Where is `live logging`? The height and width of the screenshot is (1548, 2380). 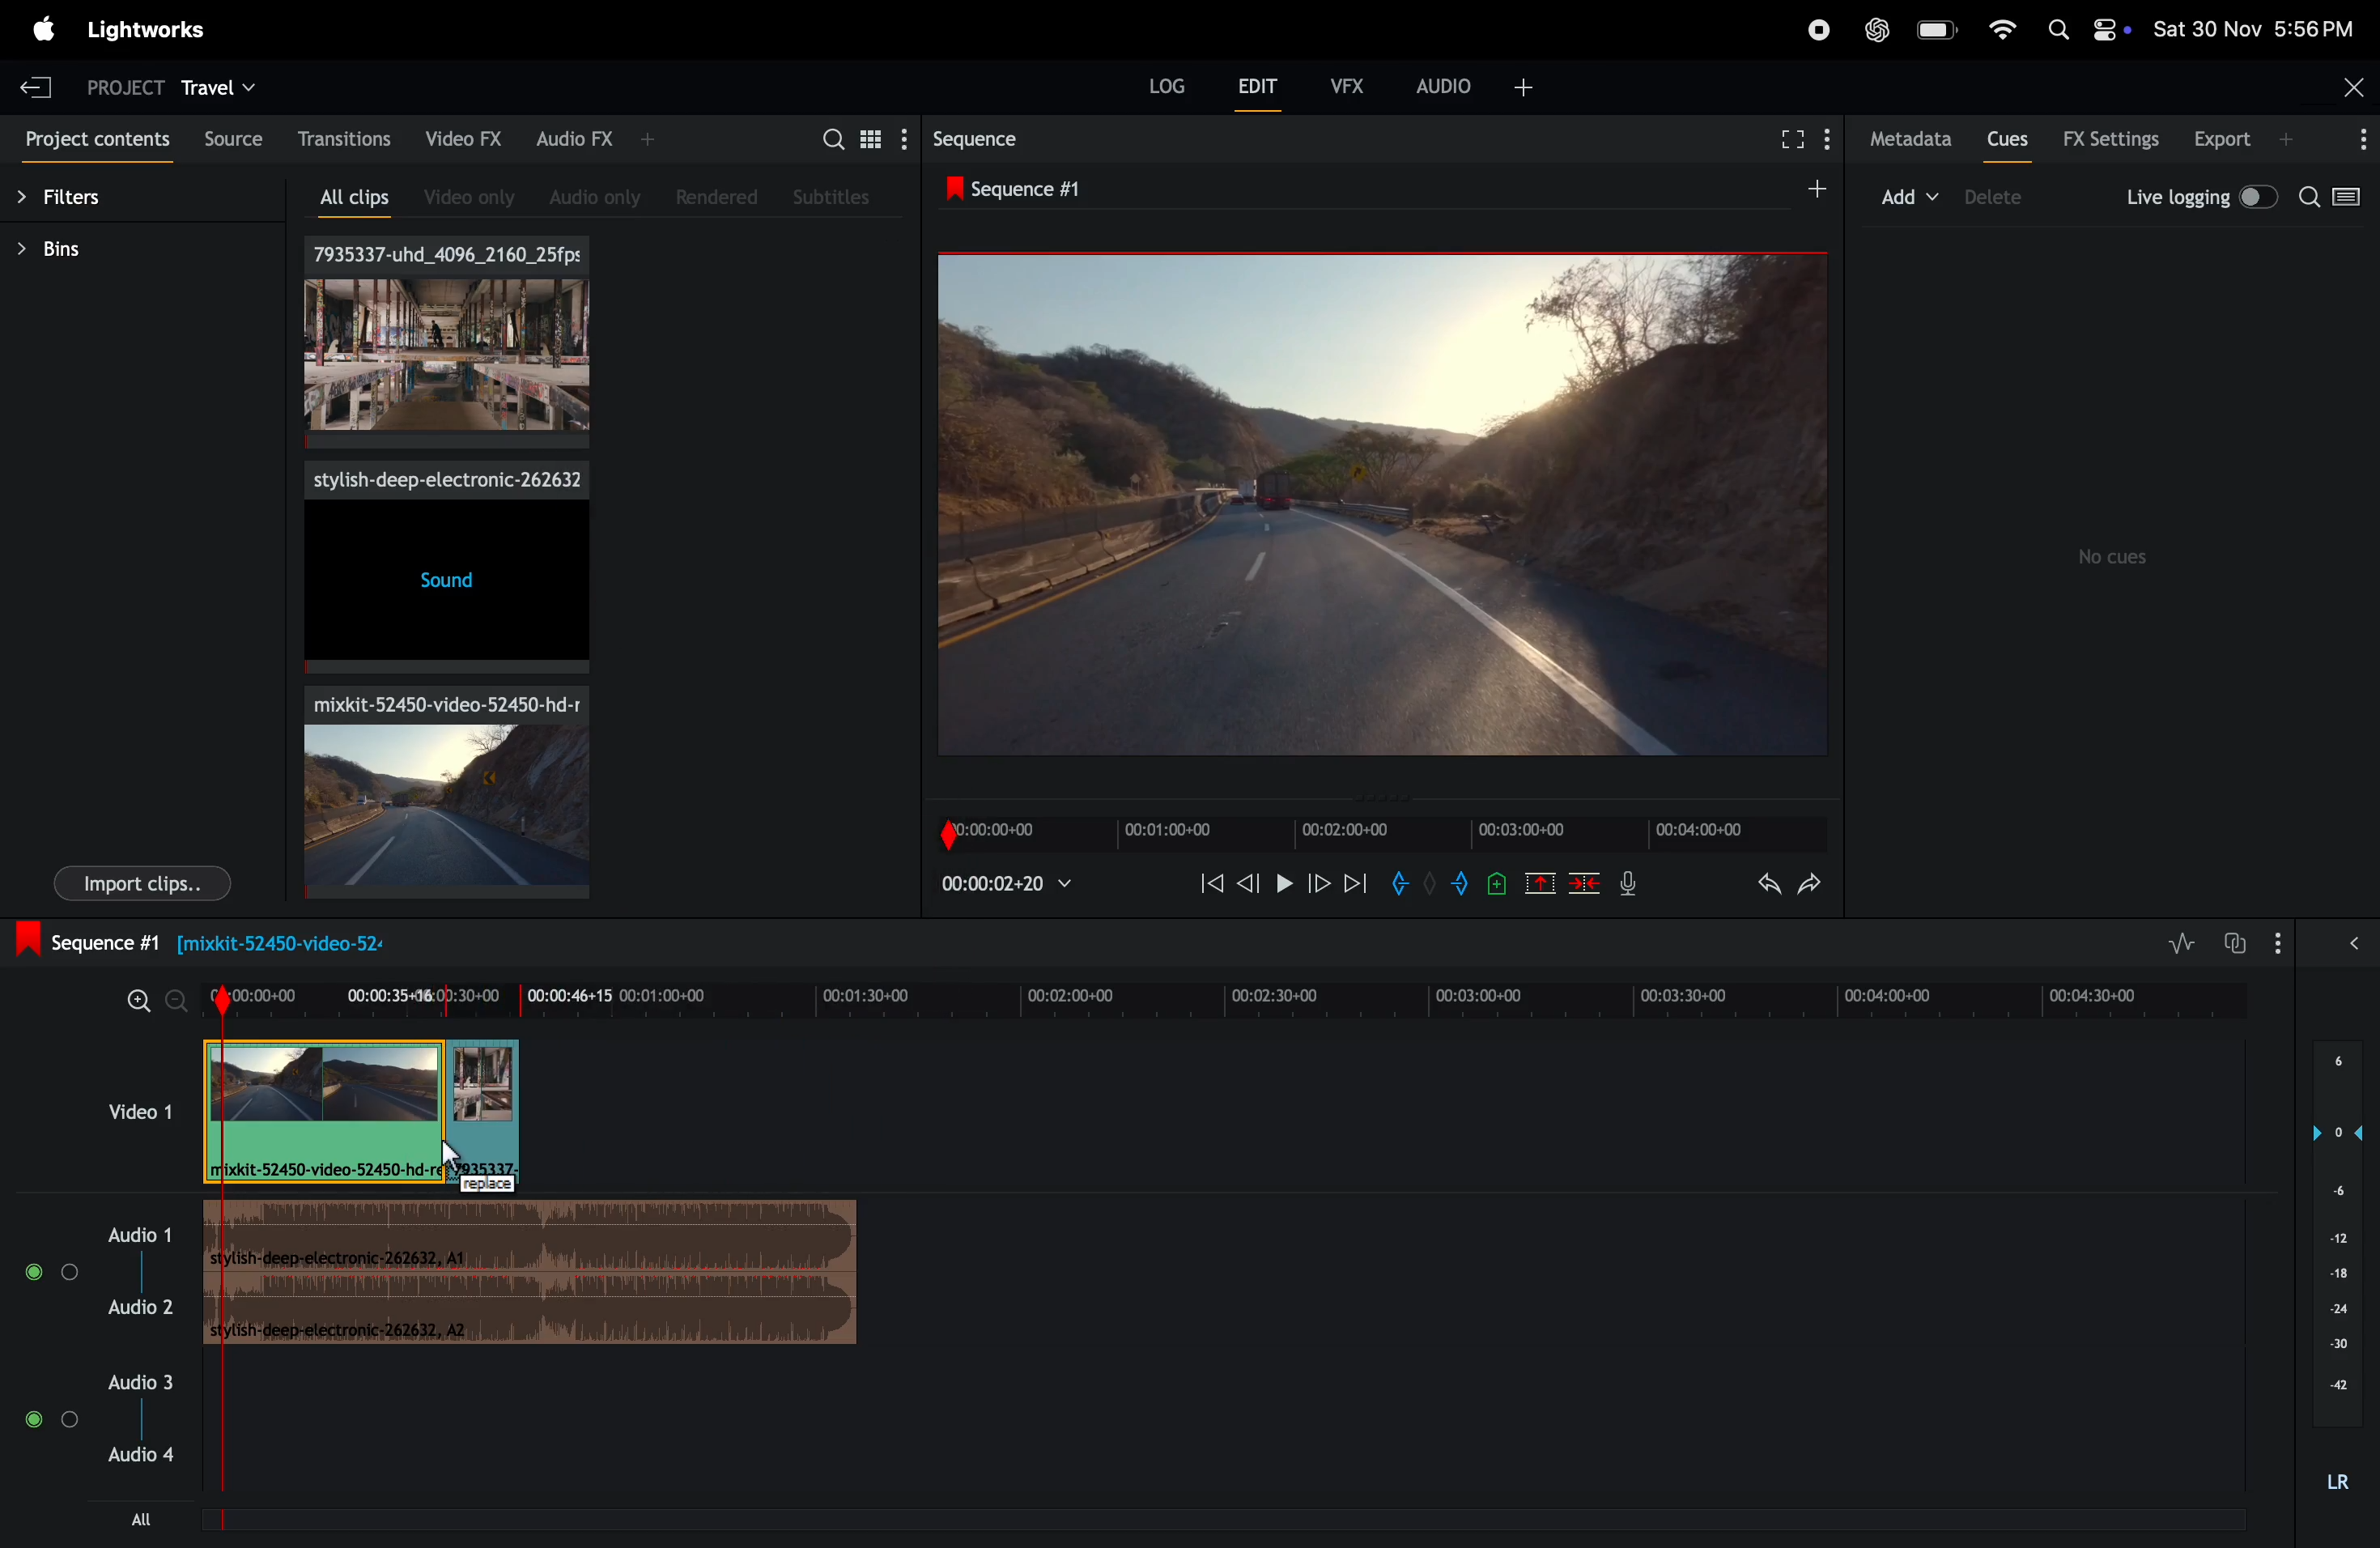 live logging is located at coordinates (2196, 195).